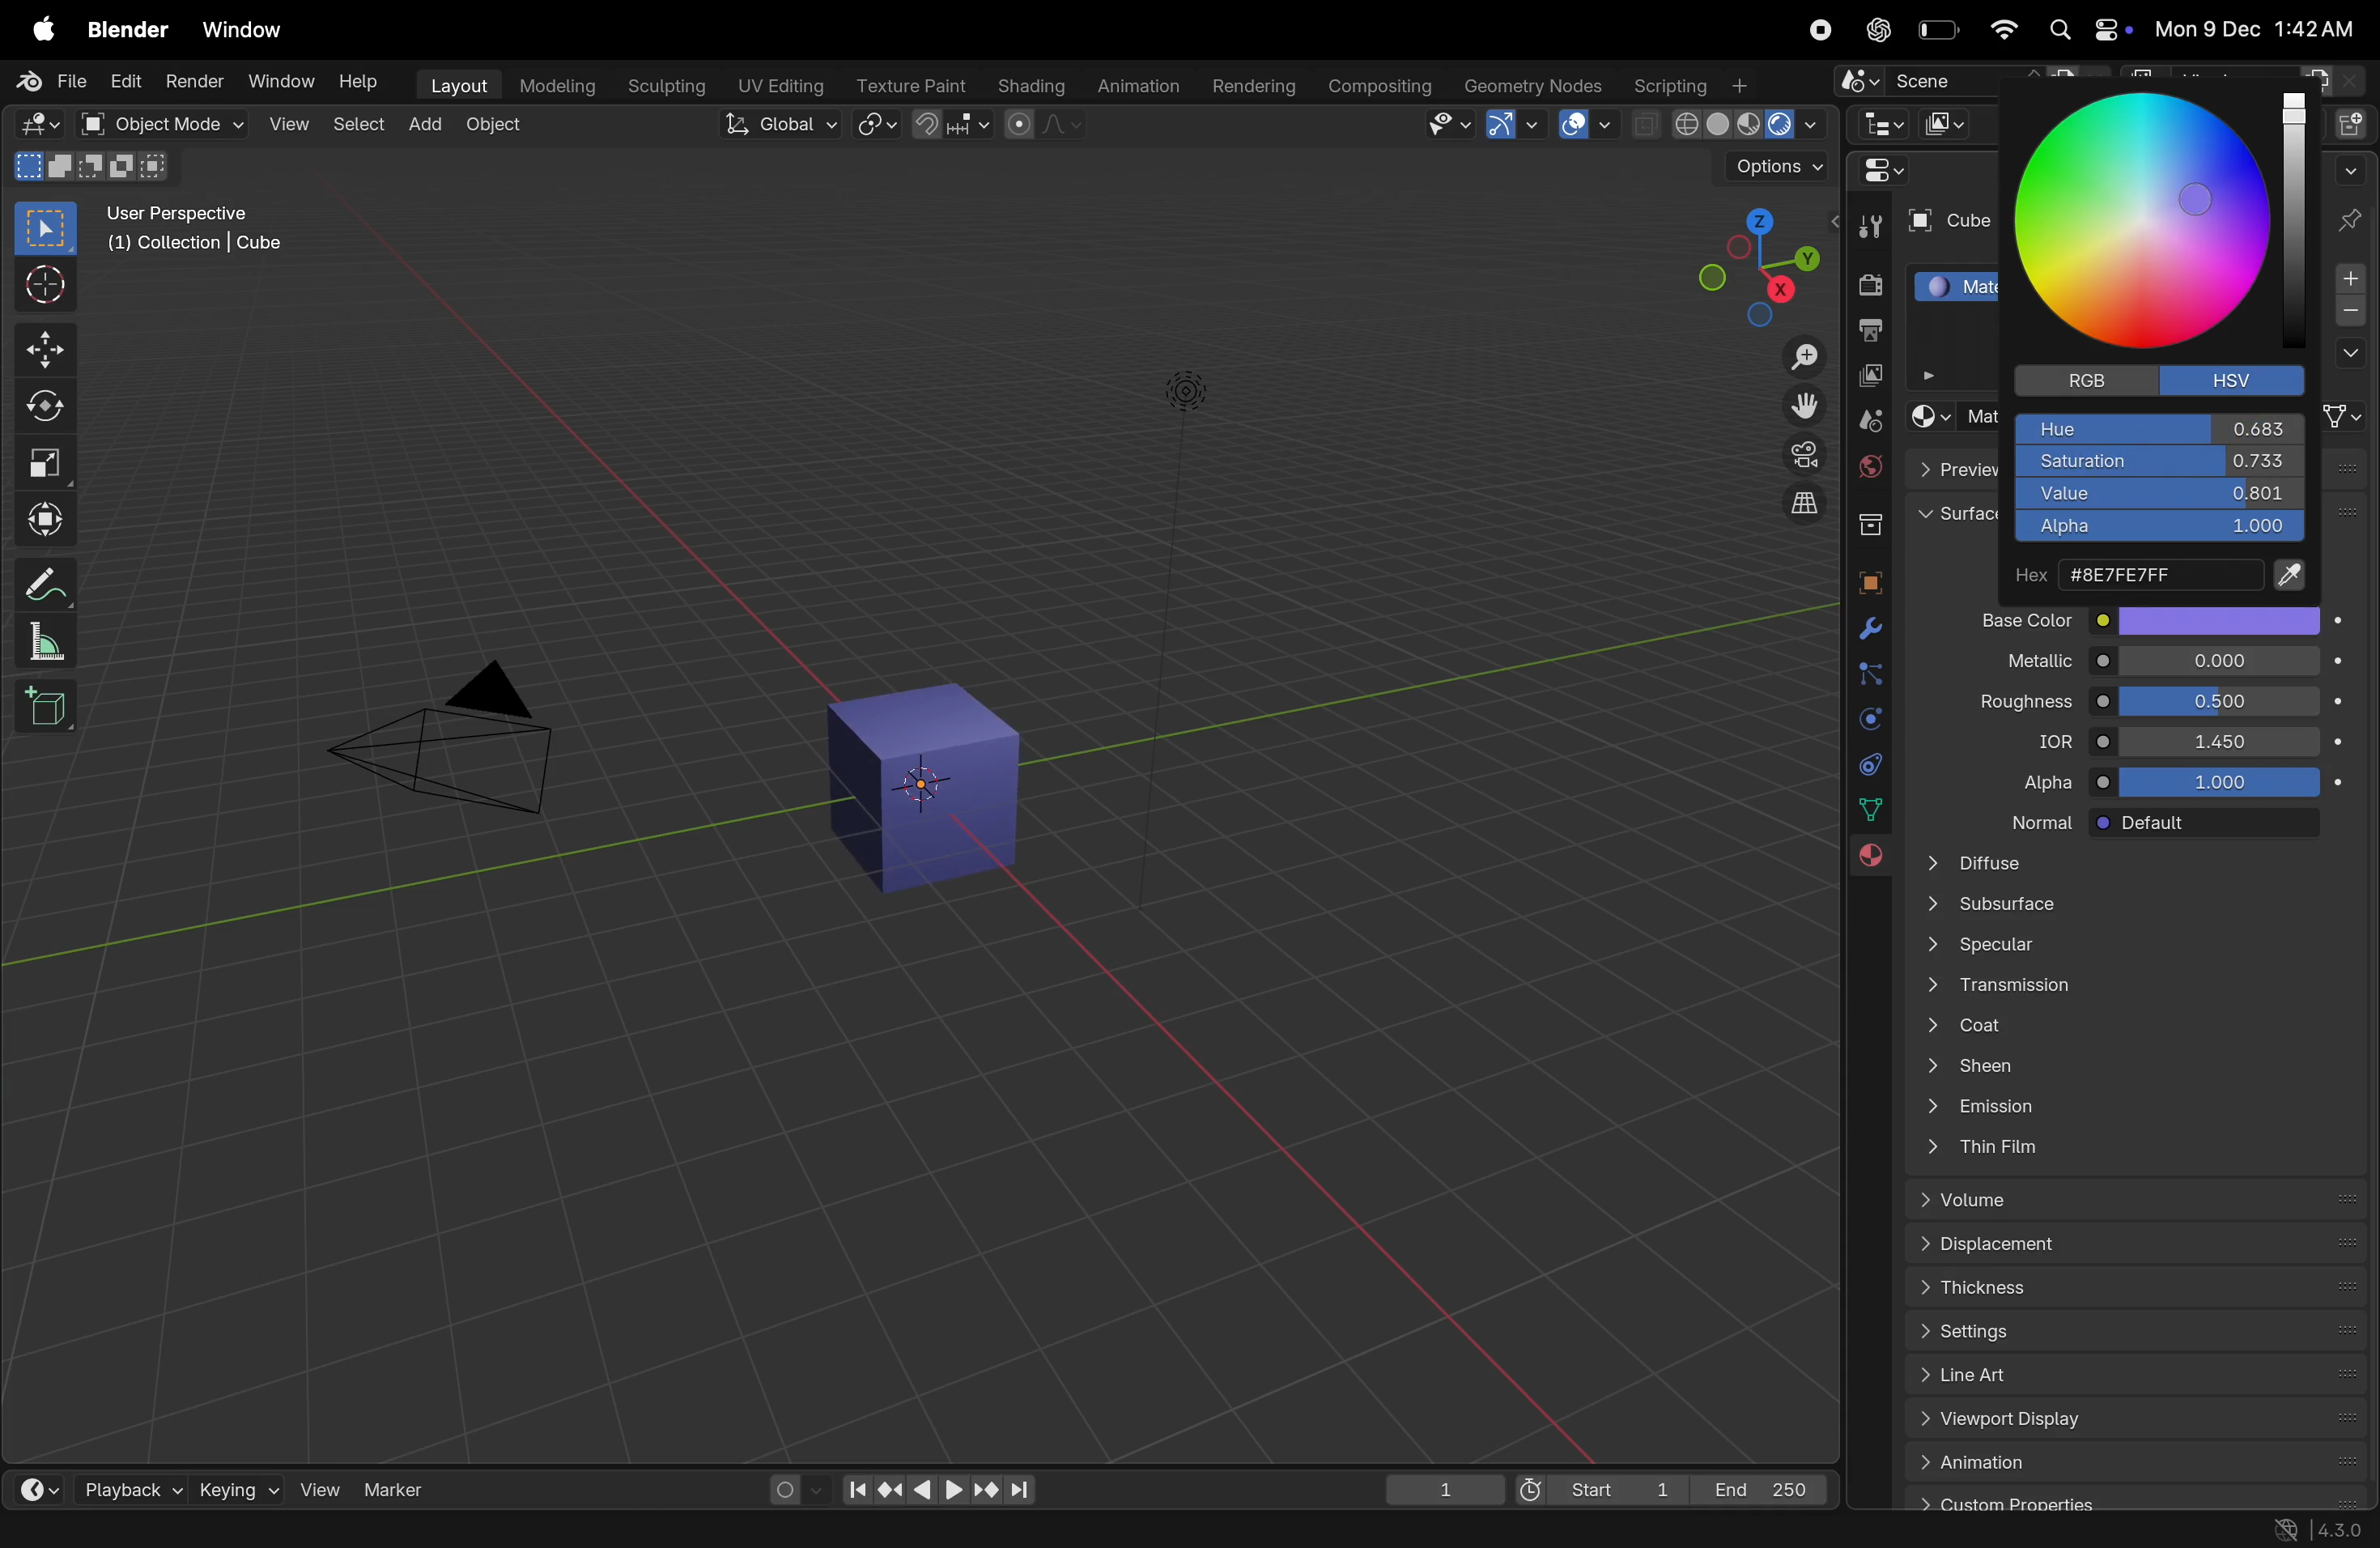 The image size is (2380, 1548). Describe the element at coordinates (2134, 1461) in the screenshot. I see `animation` at that location.